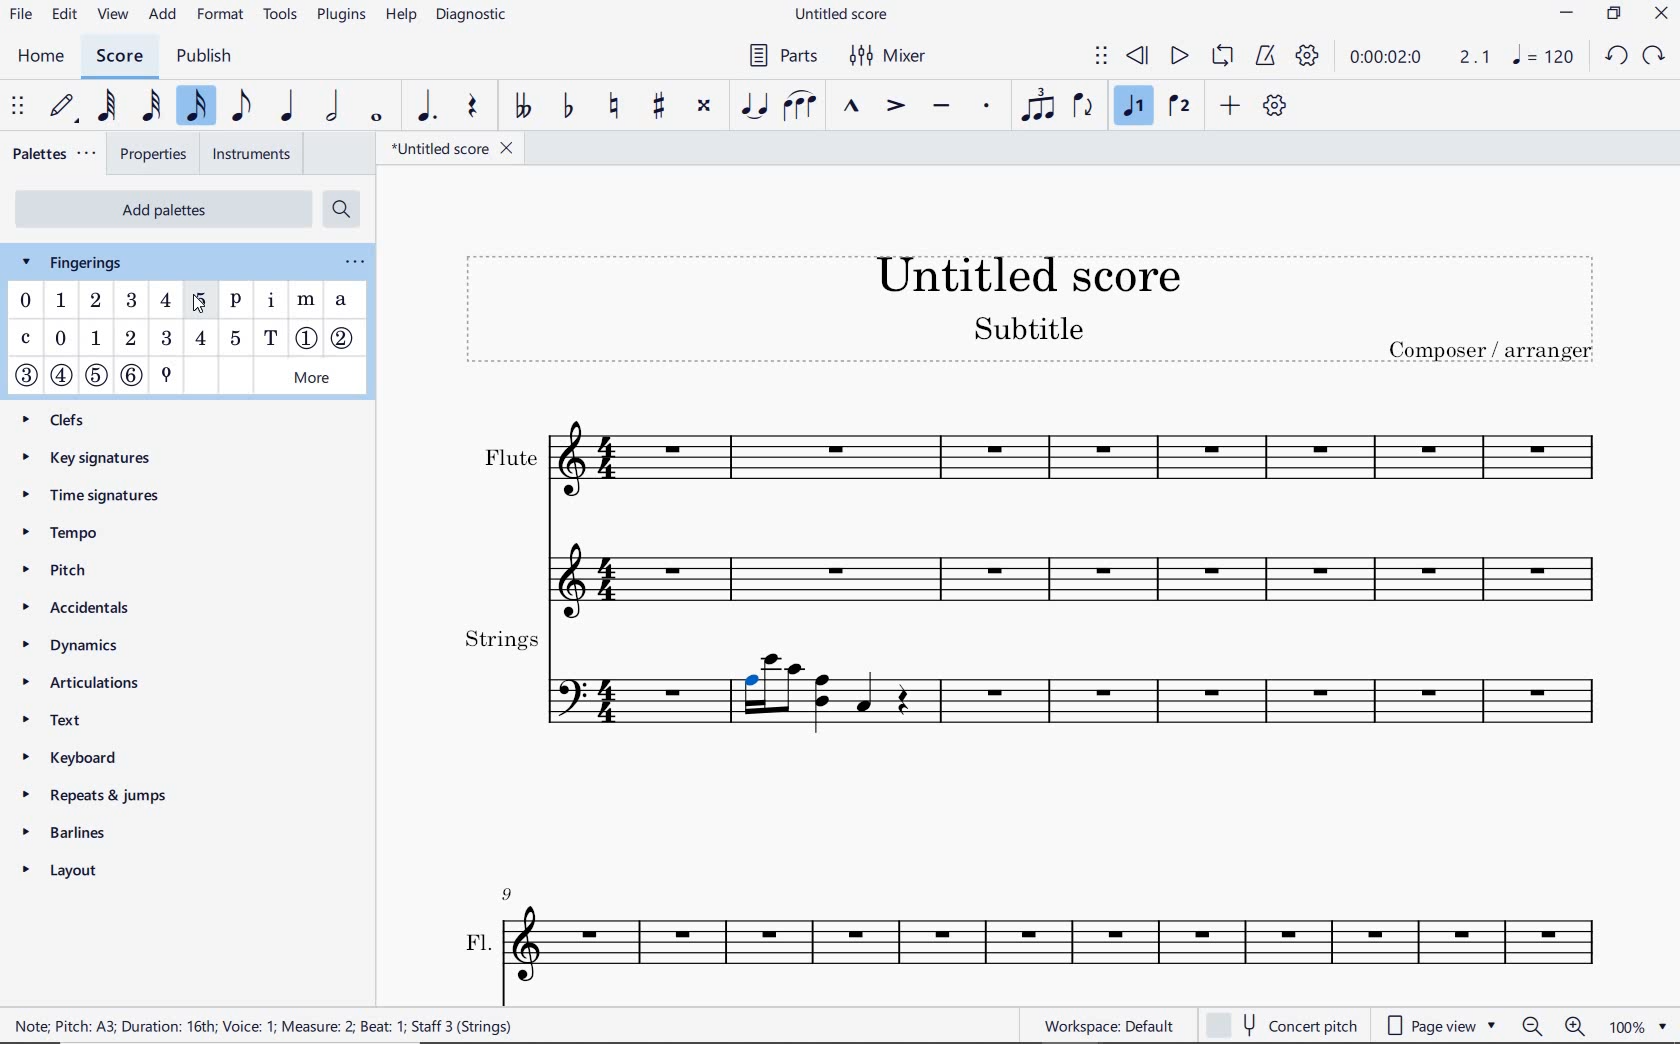 The image size is (1680, 1044). Describe the element at coordinates (154, 154) in the screenshot. I see `properties` at that location.